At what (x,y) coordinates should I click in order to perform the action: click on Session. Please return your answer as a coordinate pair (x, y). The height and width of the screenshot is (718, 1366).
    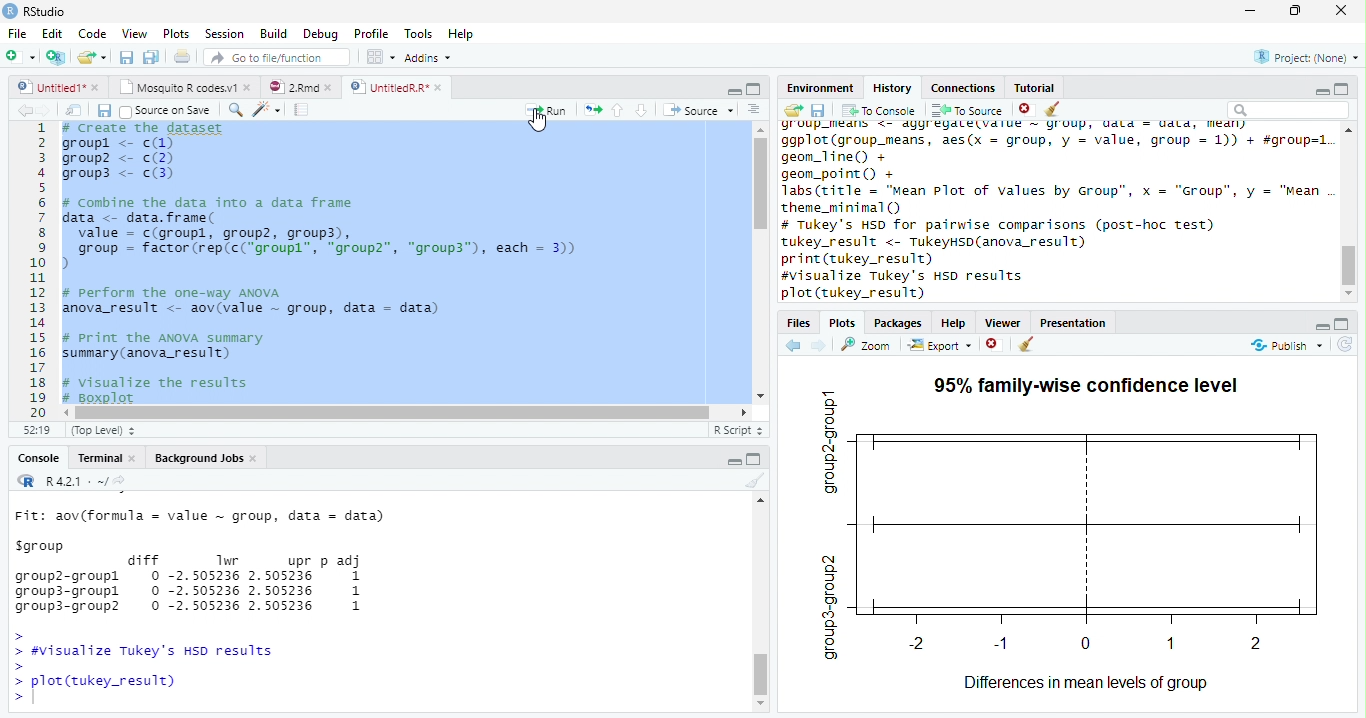
    Looking at the image, I should click on (225, 34).